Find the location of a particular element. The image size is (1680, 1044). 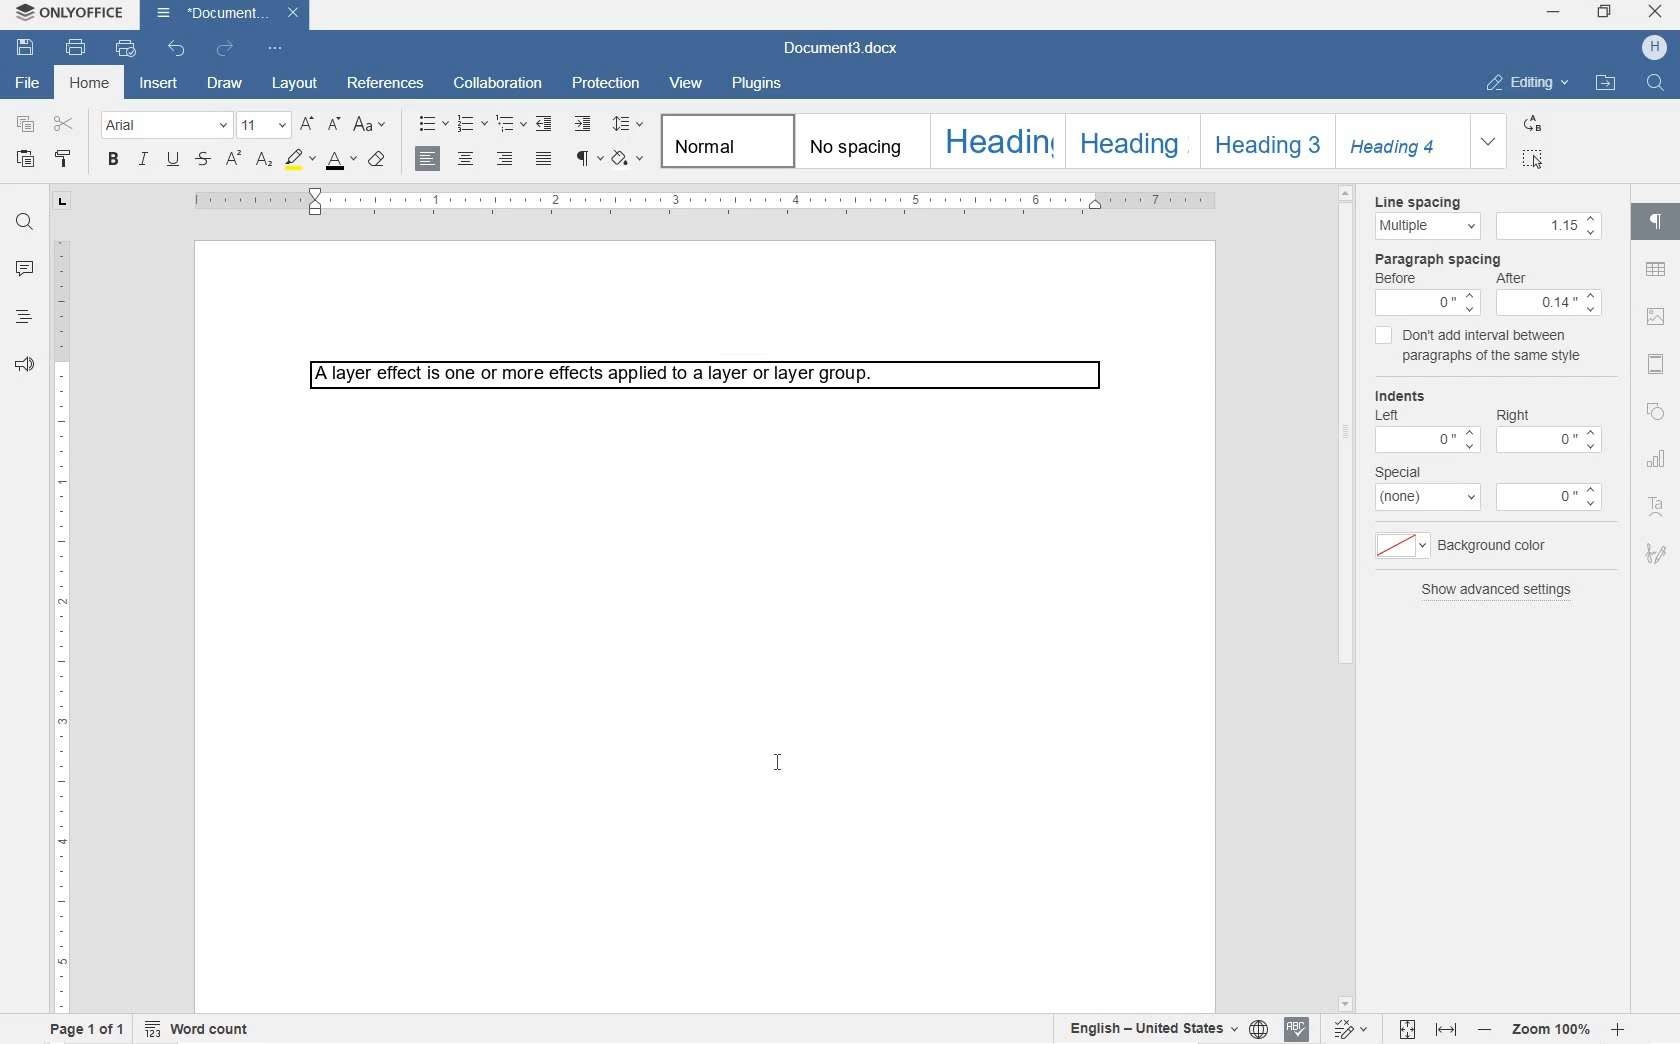

show advanced settings is located at coordinates (1499, 593).